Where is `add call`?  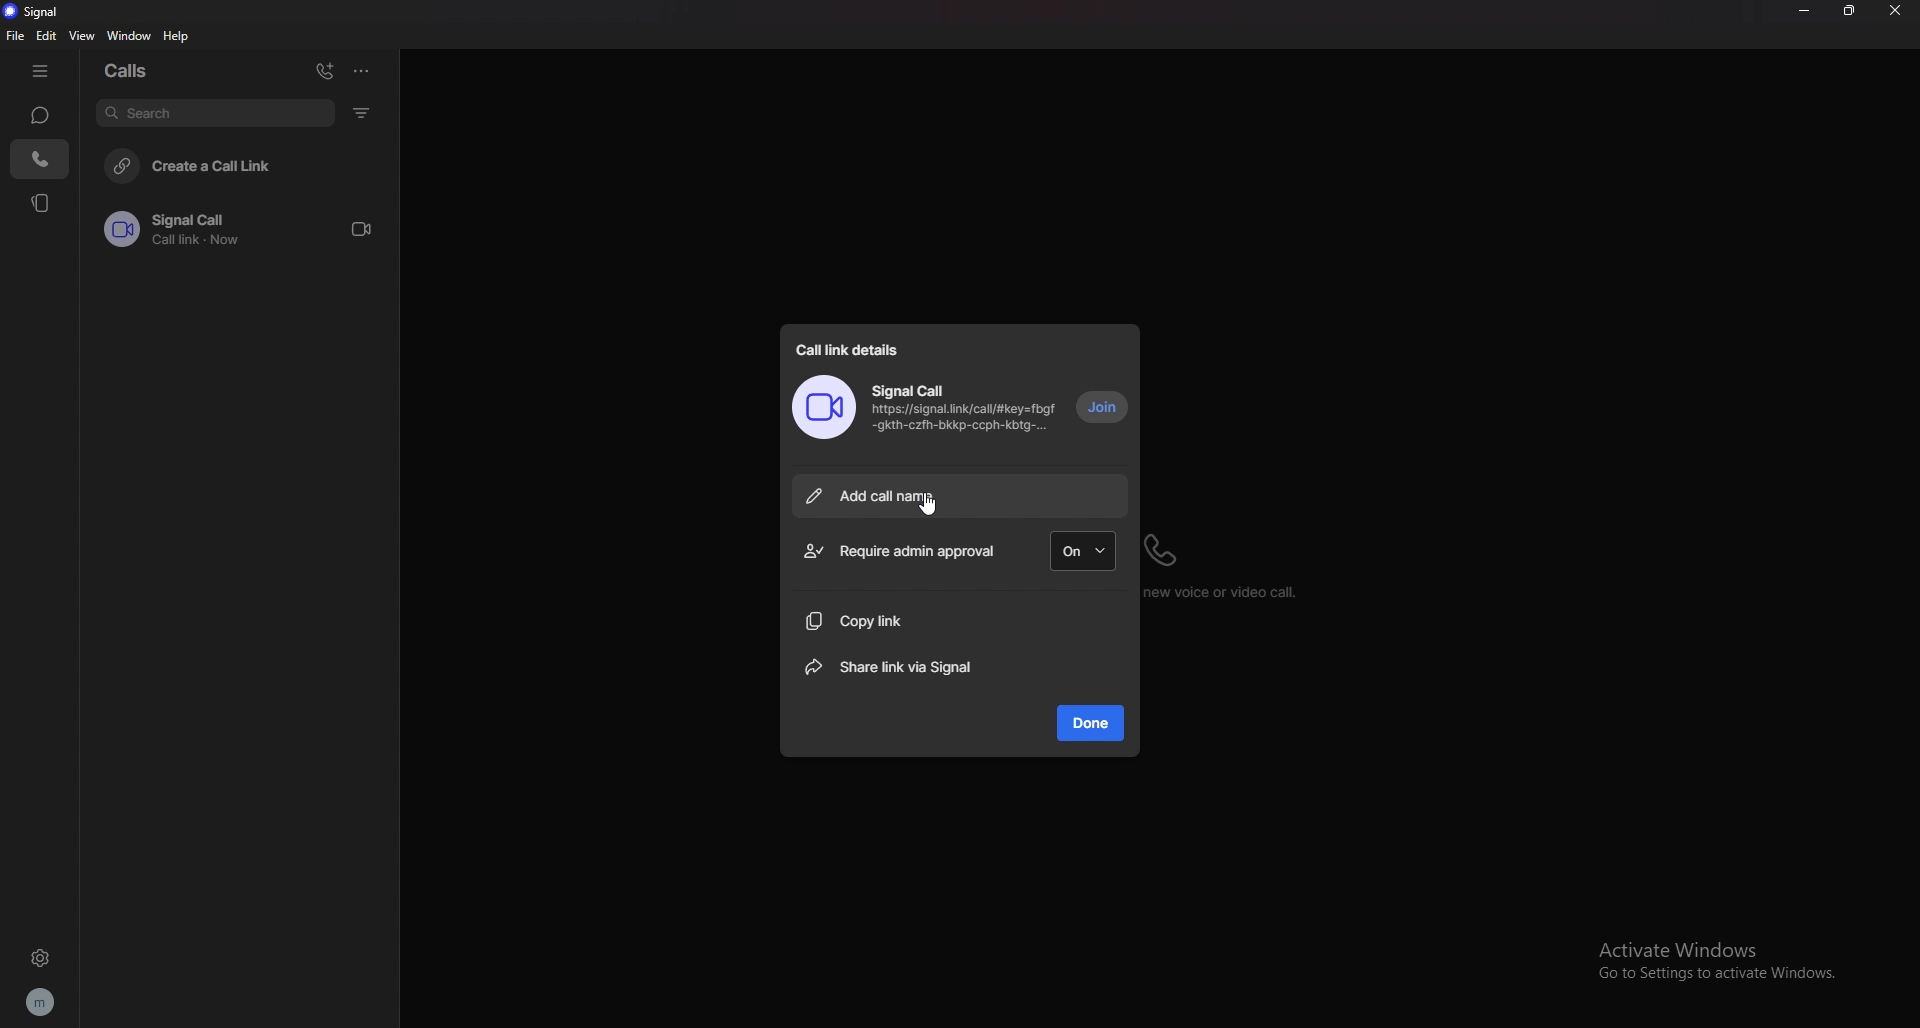 add call is located at coordinates (325, 71).